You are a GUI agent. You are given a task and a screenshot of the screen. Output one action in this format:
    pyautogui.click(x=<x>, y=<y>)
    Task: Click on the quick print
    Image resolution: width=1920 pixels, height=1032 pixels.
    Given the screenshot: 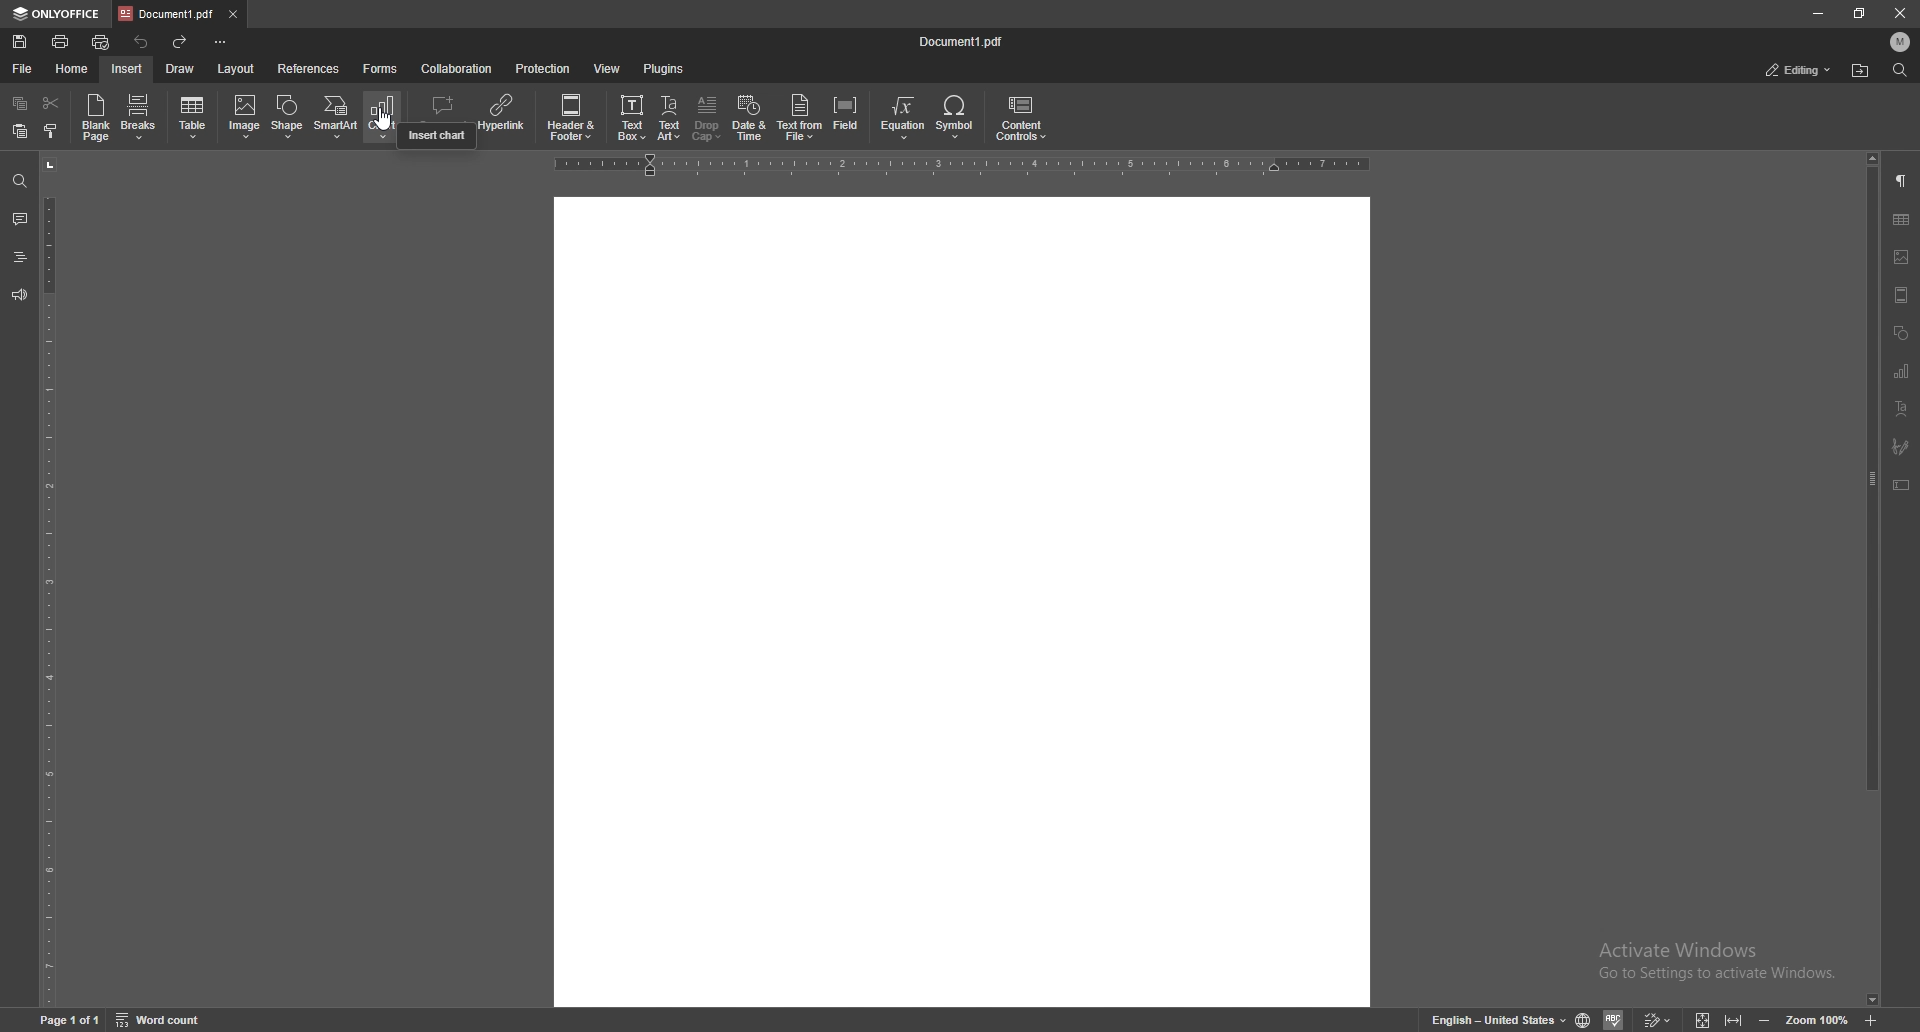 What is the action you would take?
    pyautogui.click(x=101, y=42)
    